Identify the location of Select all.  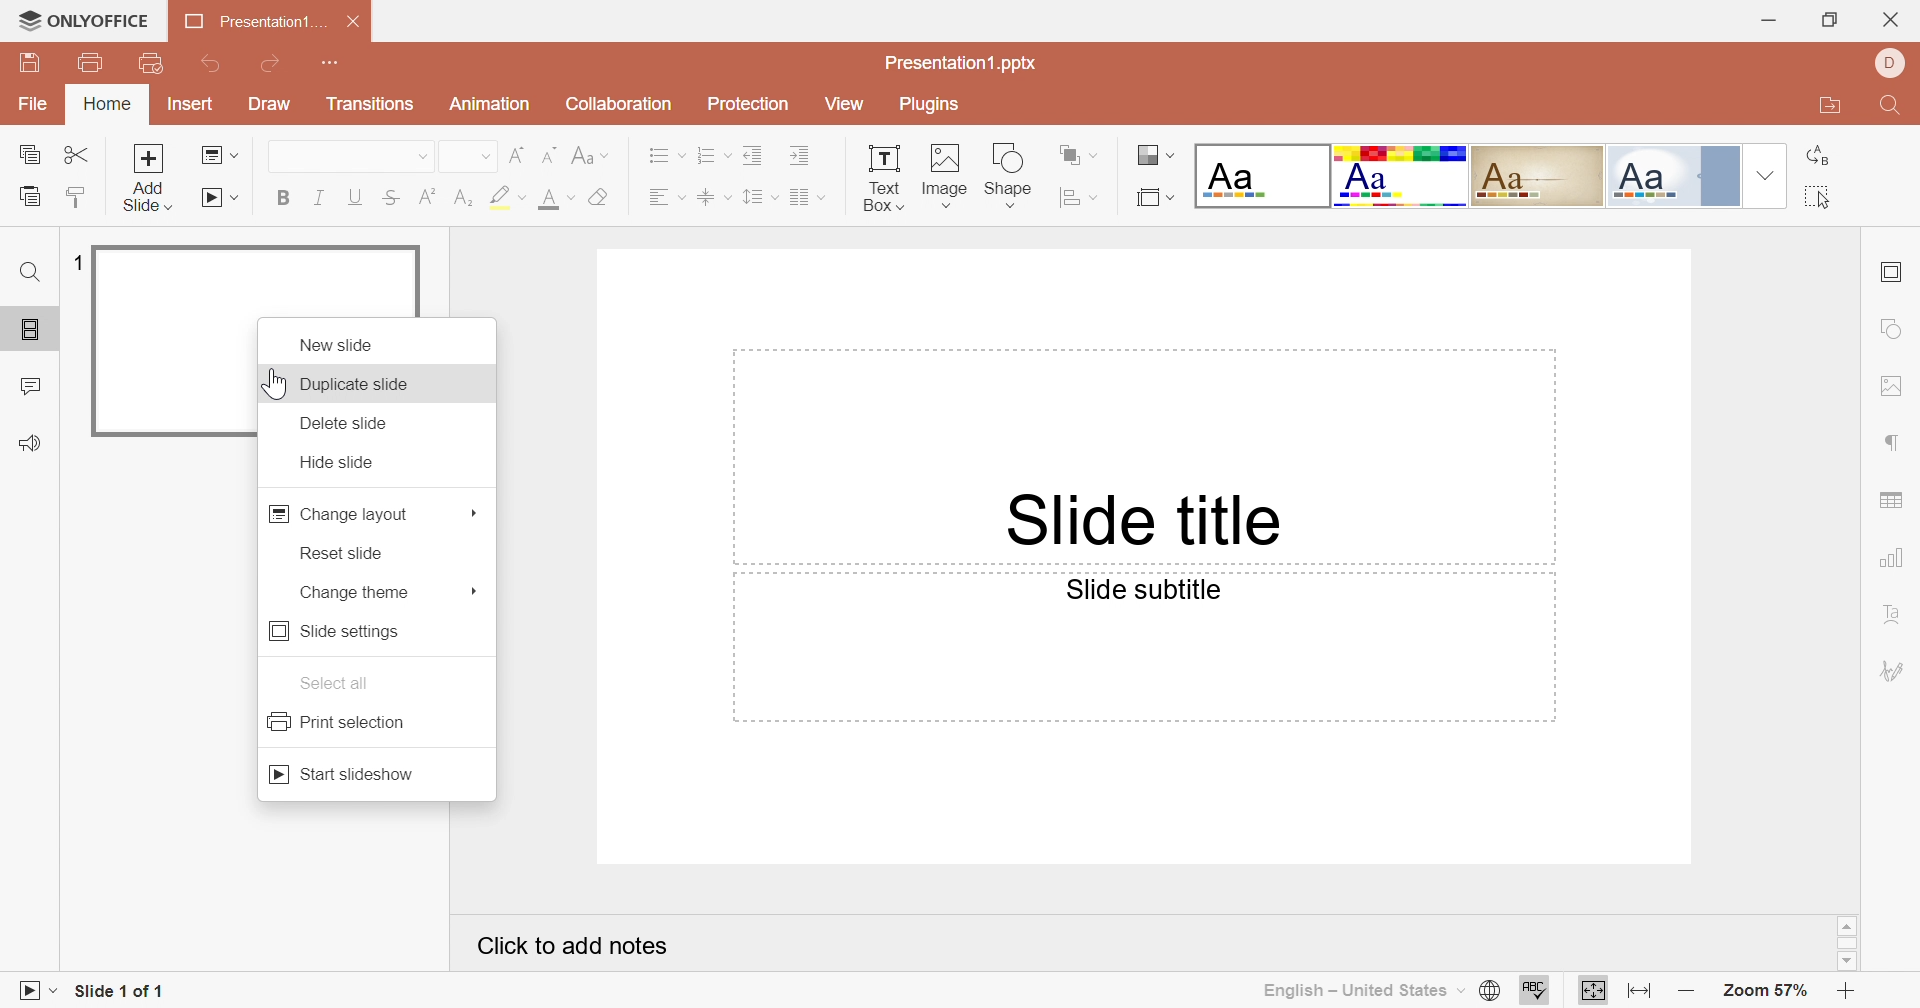
(1822, 199).